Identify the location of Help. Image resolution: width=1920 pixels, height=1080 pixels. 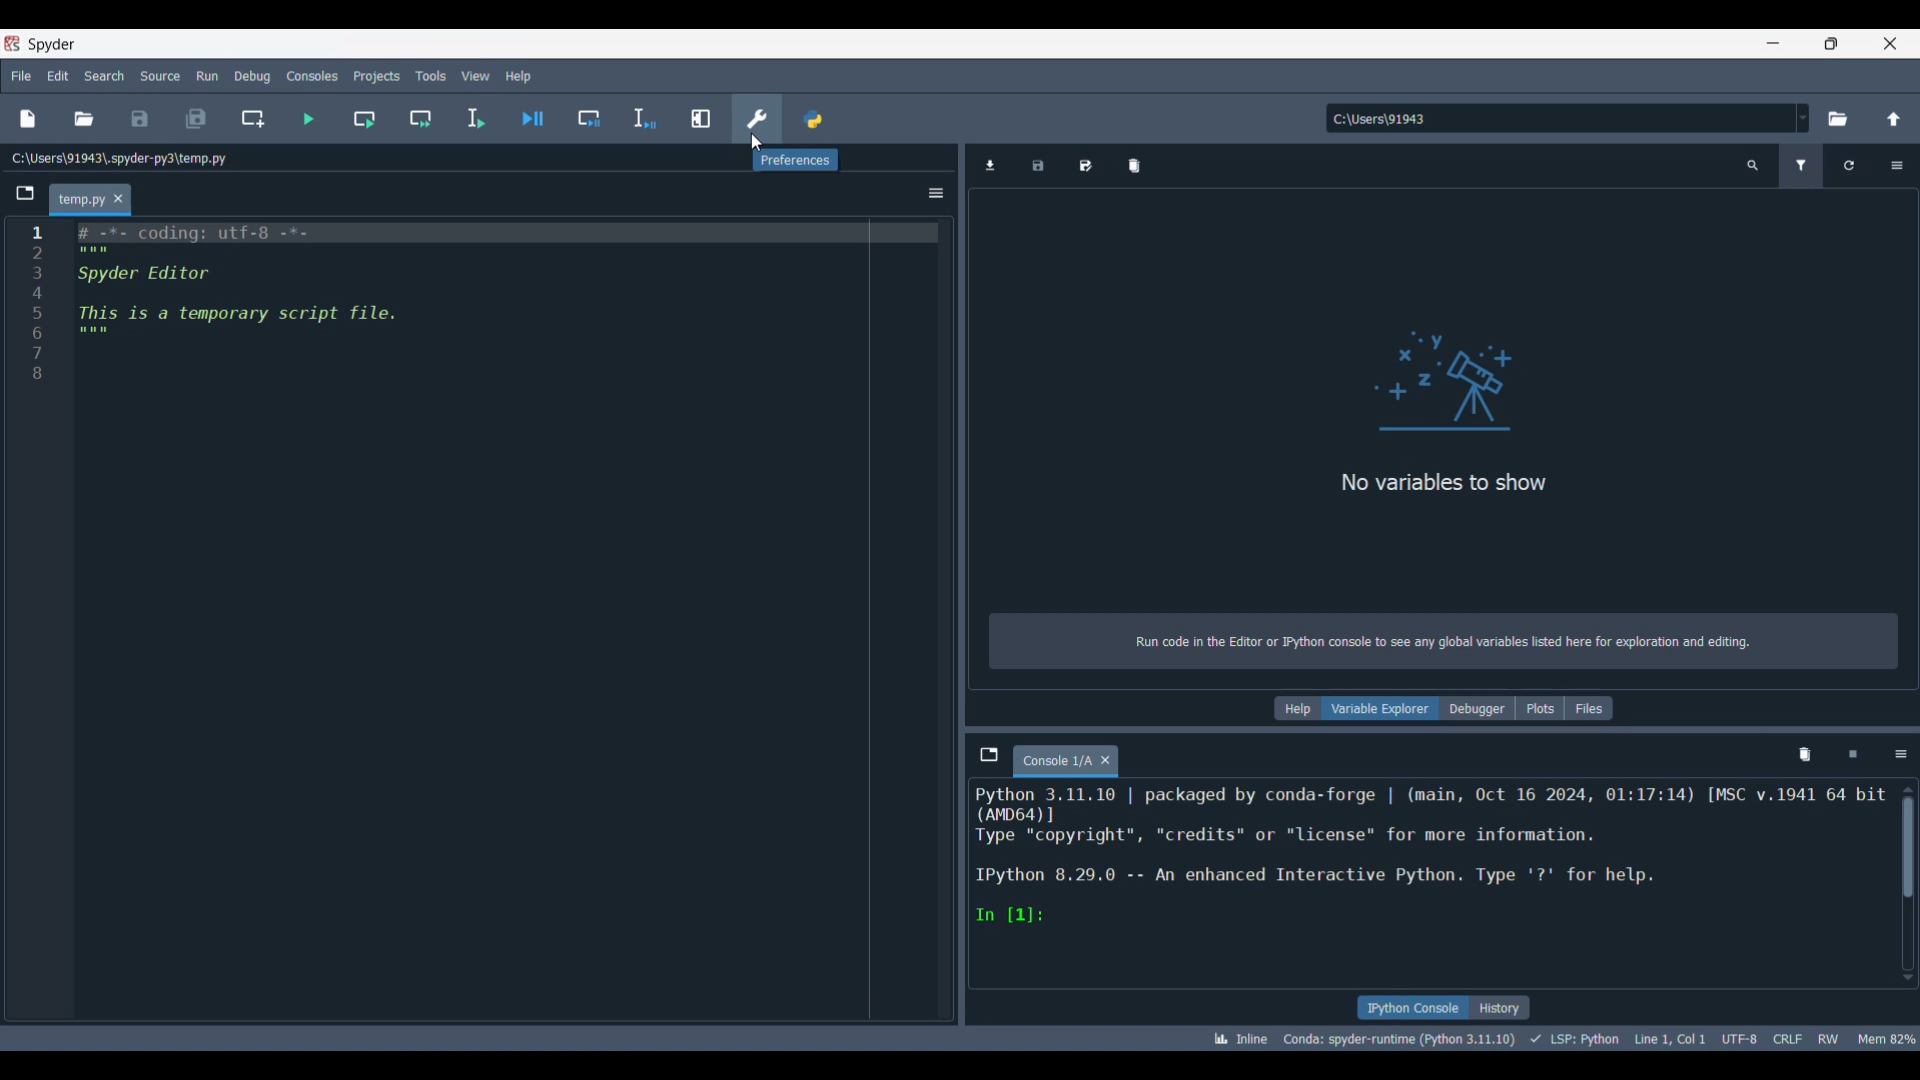
(1298, 708).